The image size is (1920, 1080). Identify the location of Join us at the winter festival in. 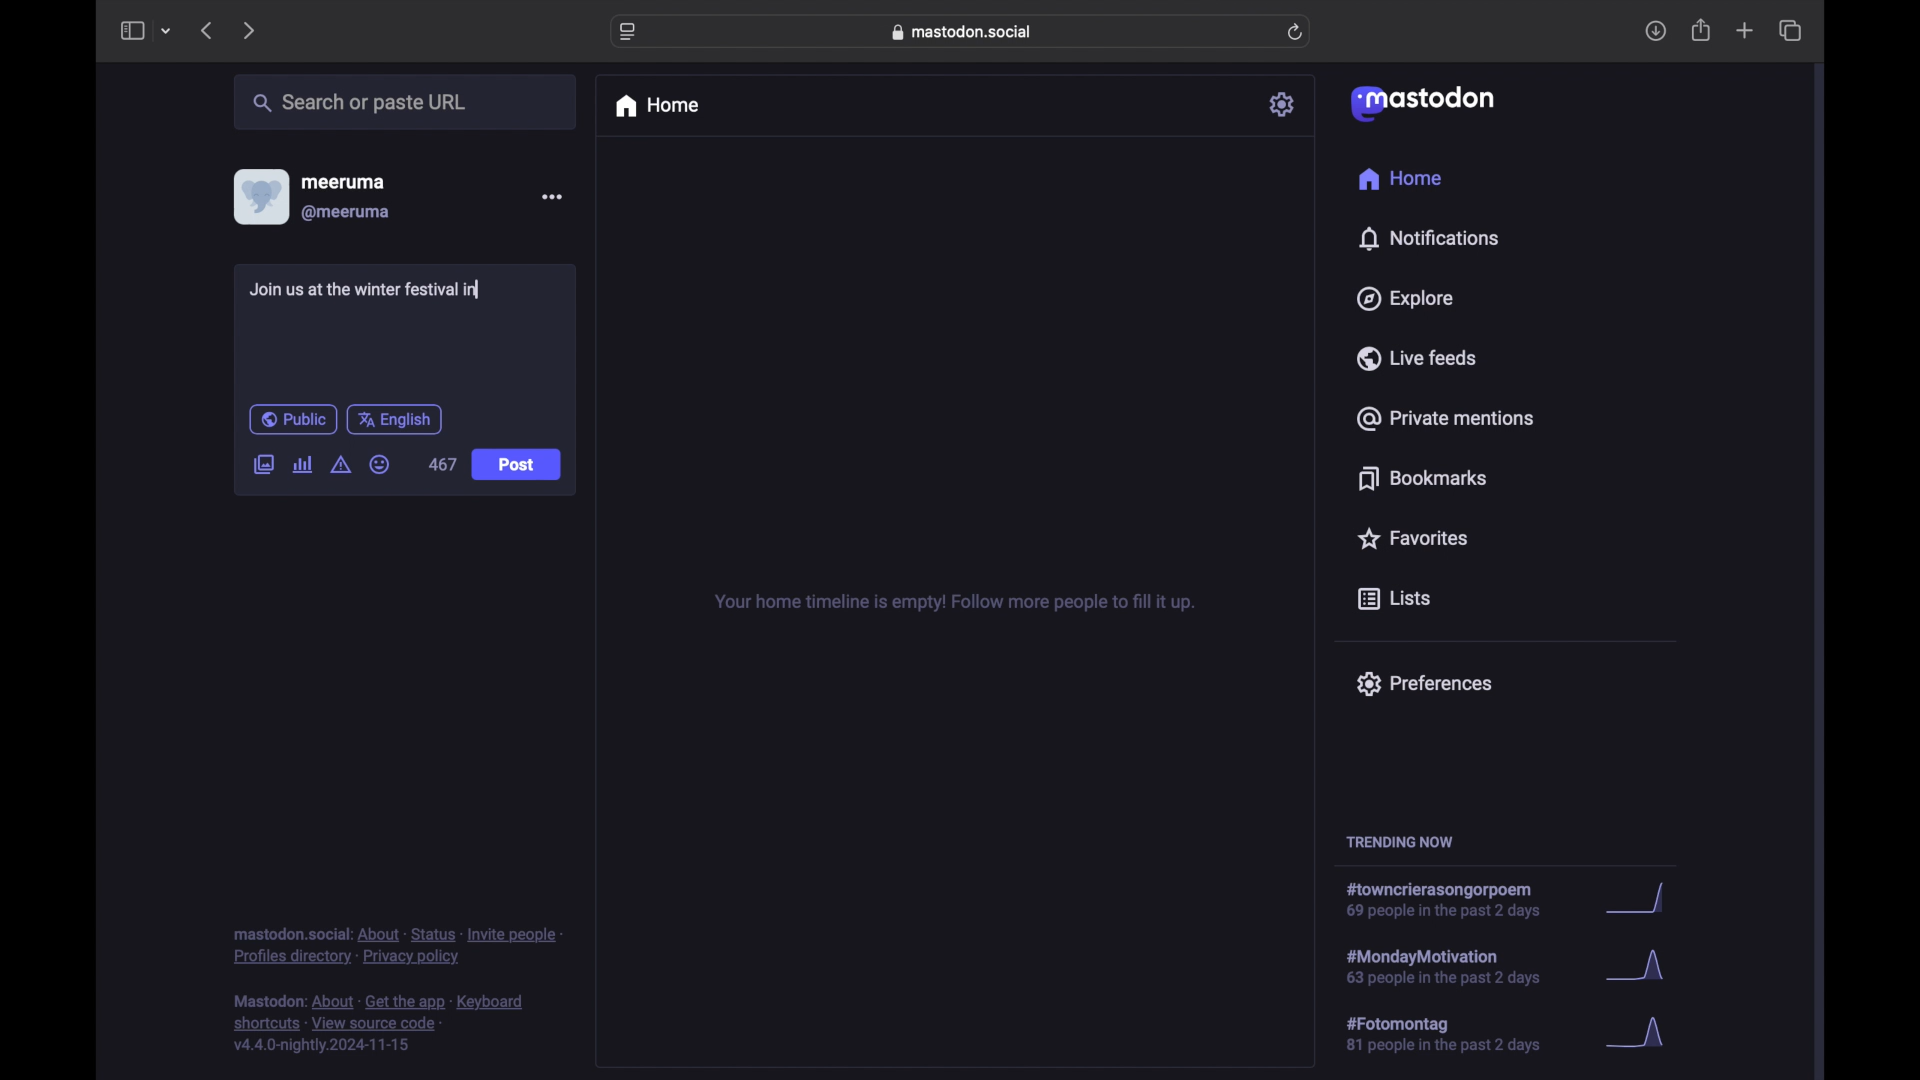
(368, 290).